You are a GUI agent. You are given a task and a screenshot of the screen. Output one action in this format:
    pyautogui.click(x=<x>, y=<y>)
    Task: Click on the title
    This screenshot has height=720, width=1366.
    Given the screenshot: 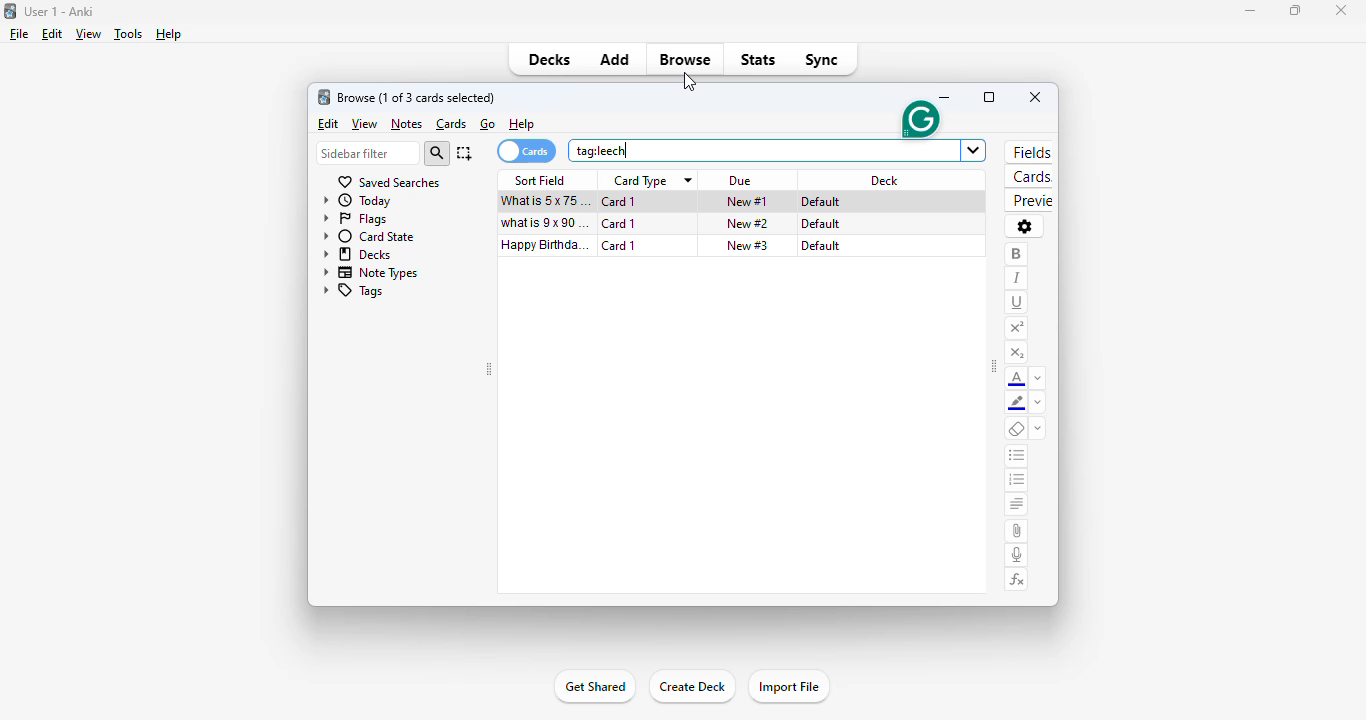 What is the action you would take?
    pyautogui.click(x=61, y=11)
    